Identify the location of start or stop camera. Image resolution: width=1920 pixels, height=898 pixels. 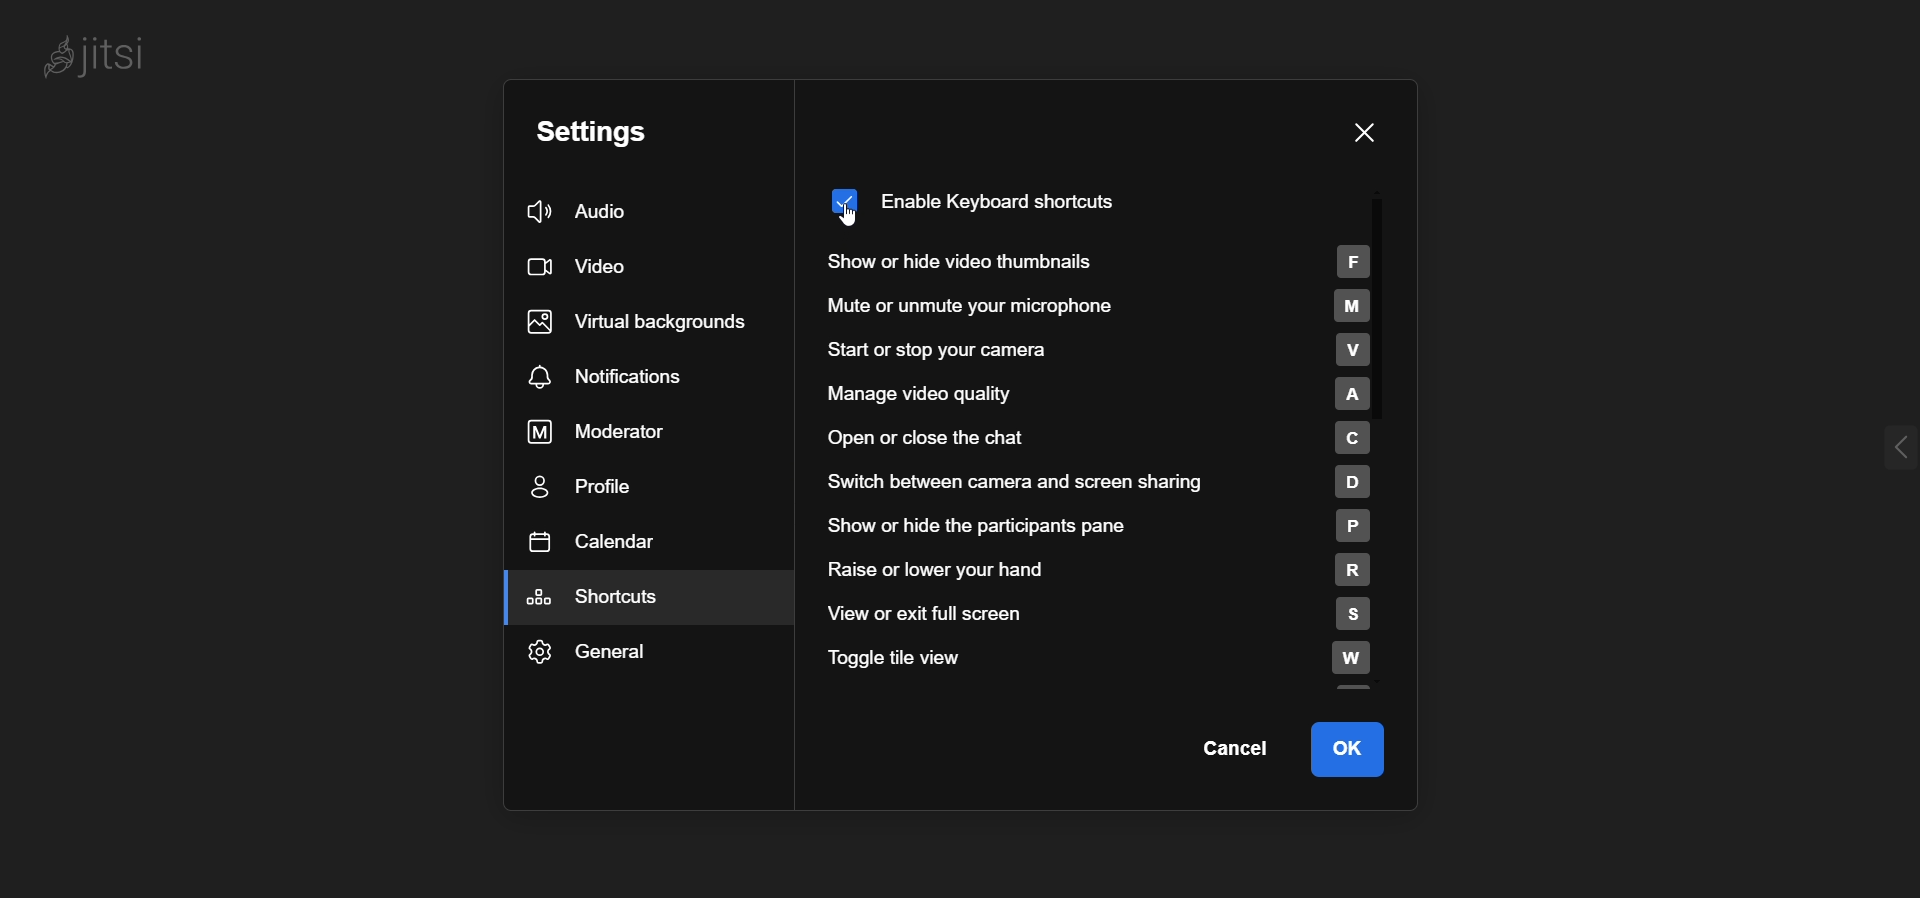
(1121, 350).